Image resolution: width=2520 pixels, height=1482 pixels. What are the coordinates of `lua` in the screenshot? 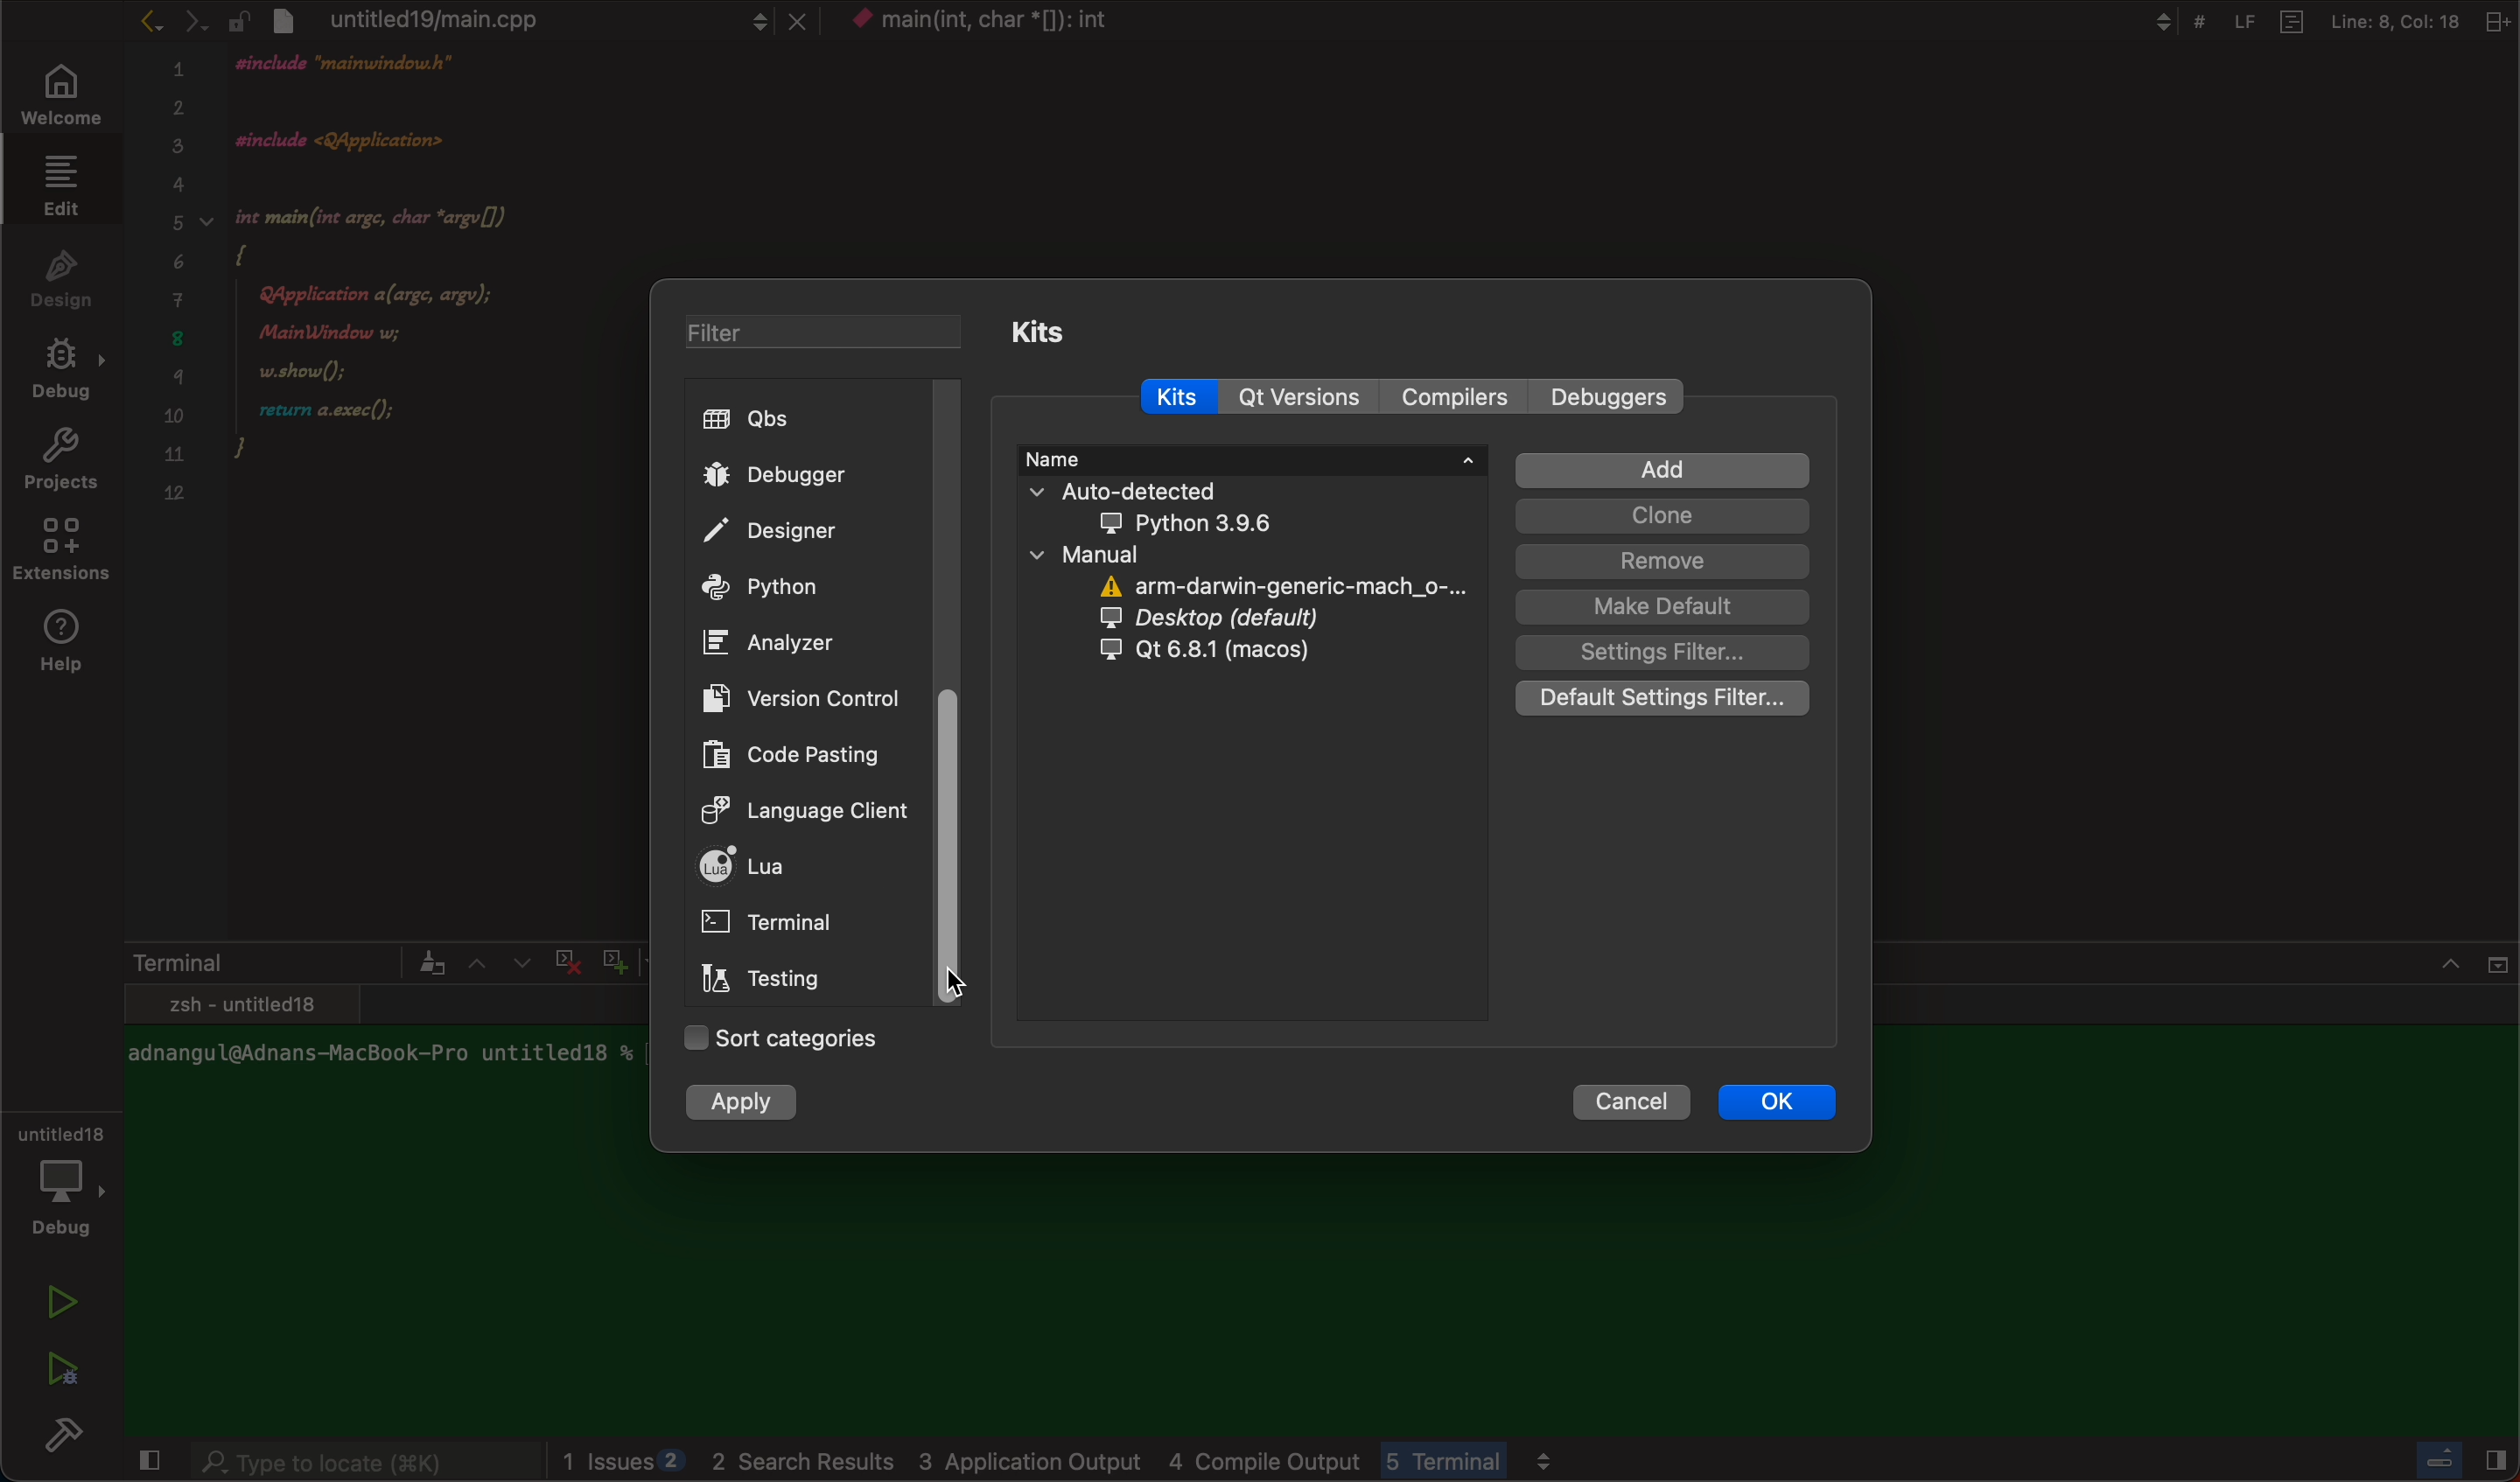 It's located at (797, 869).